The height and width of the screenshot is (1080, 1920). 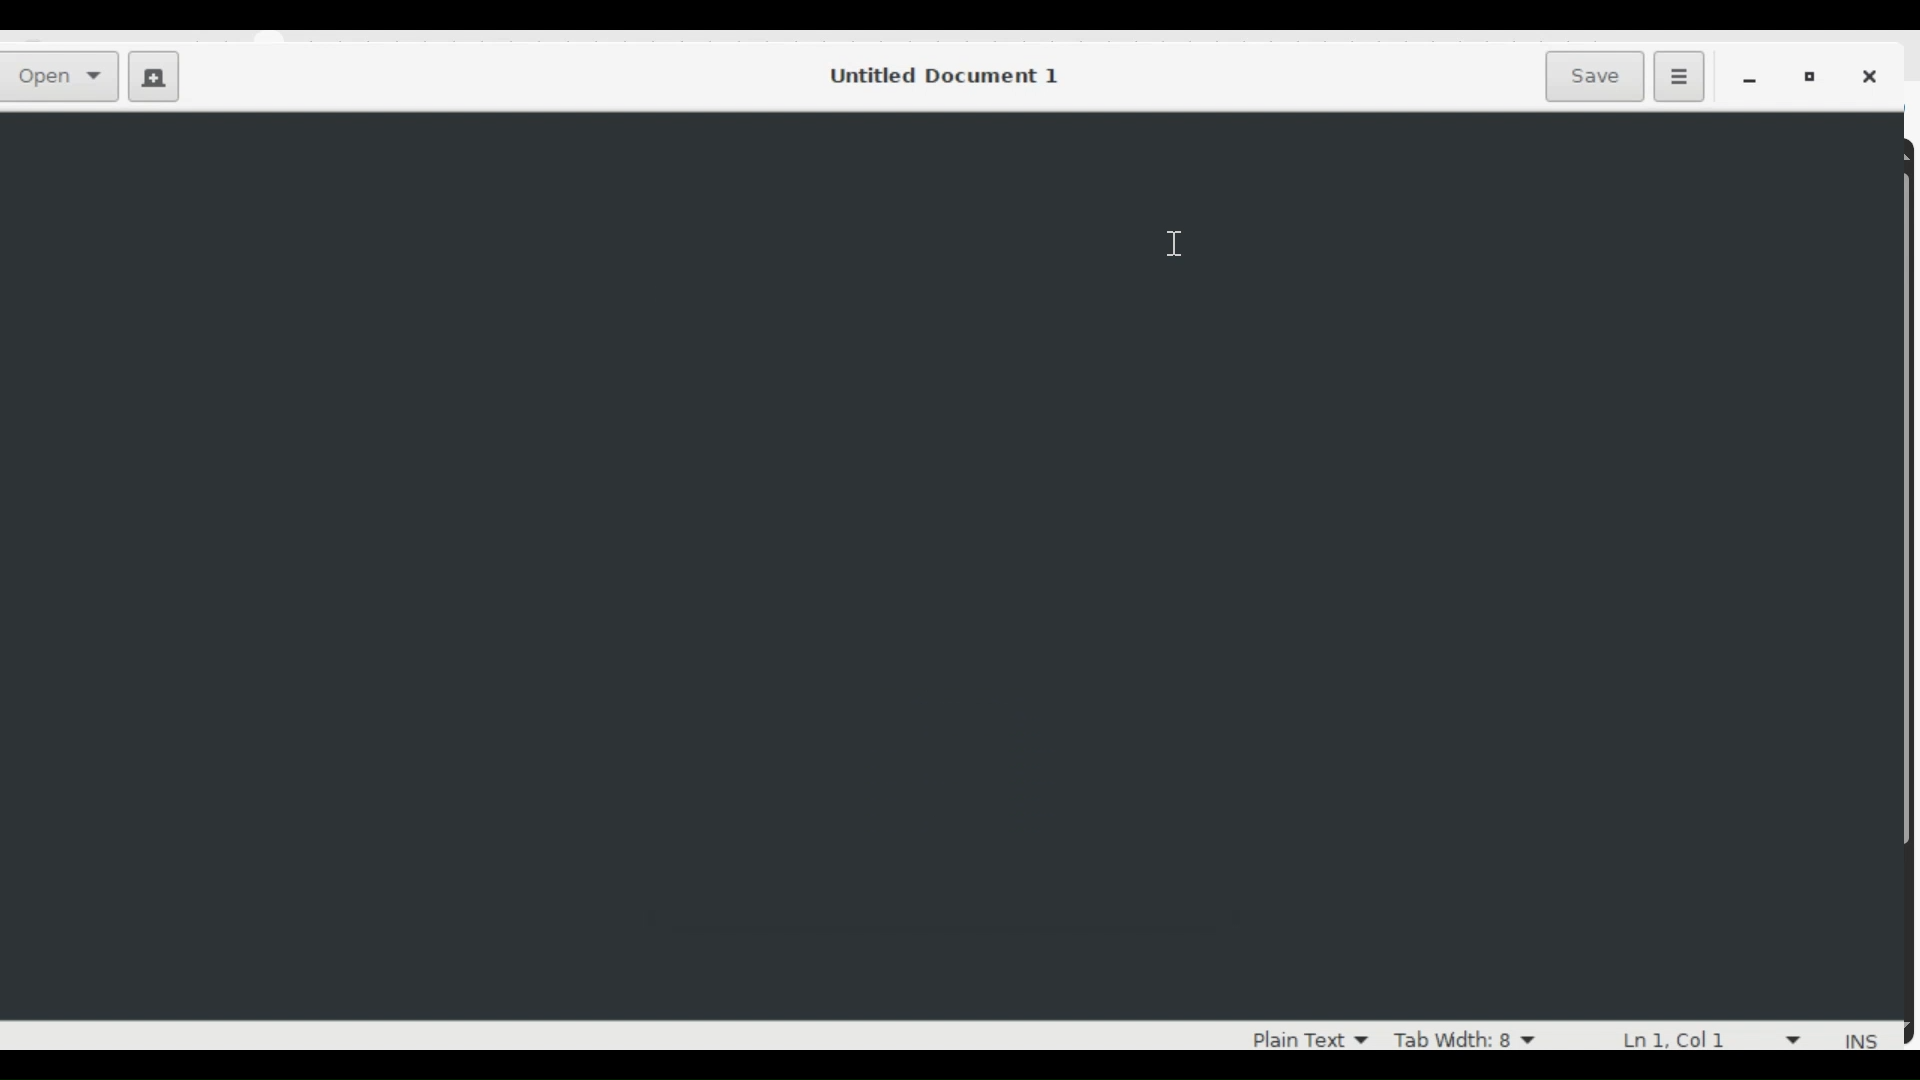 I want to click on Application menu, so click(x=1678, y=75).